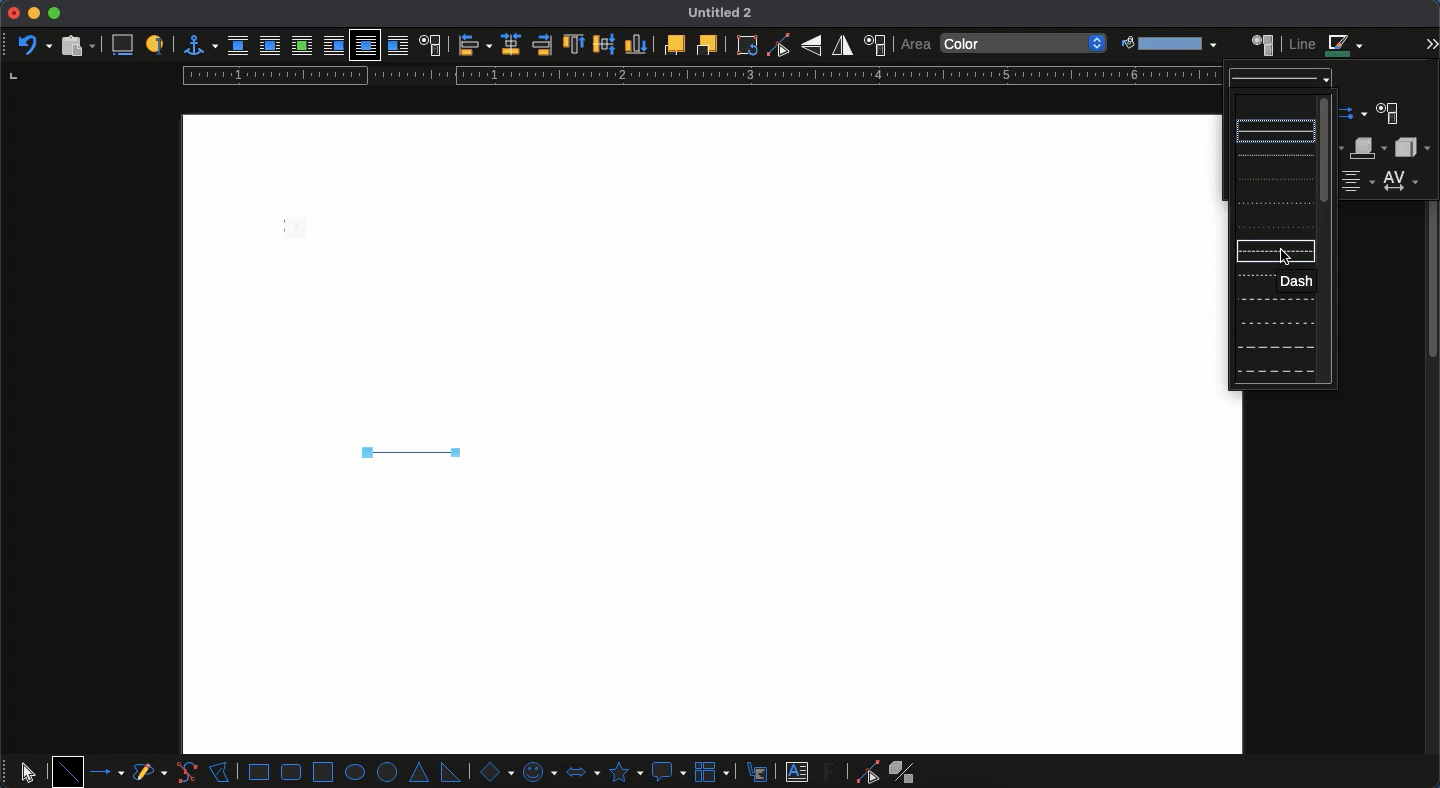 The image size is (1440, 788). What do you see at coordinates (1274, 226) in the screenshot?
I see `Long dot (rounded)` at bounding box center [1274, 226].